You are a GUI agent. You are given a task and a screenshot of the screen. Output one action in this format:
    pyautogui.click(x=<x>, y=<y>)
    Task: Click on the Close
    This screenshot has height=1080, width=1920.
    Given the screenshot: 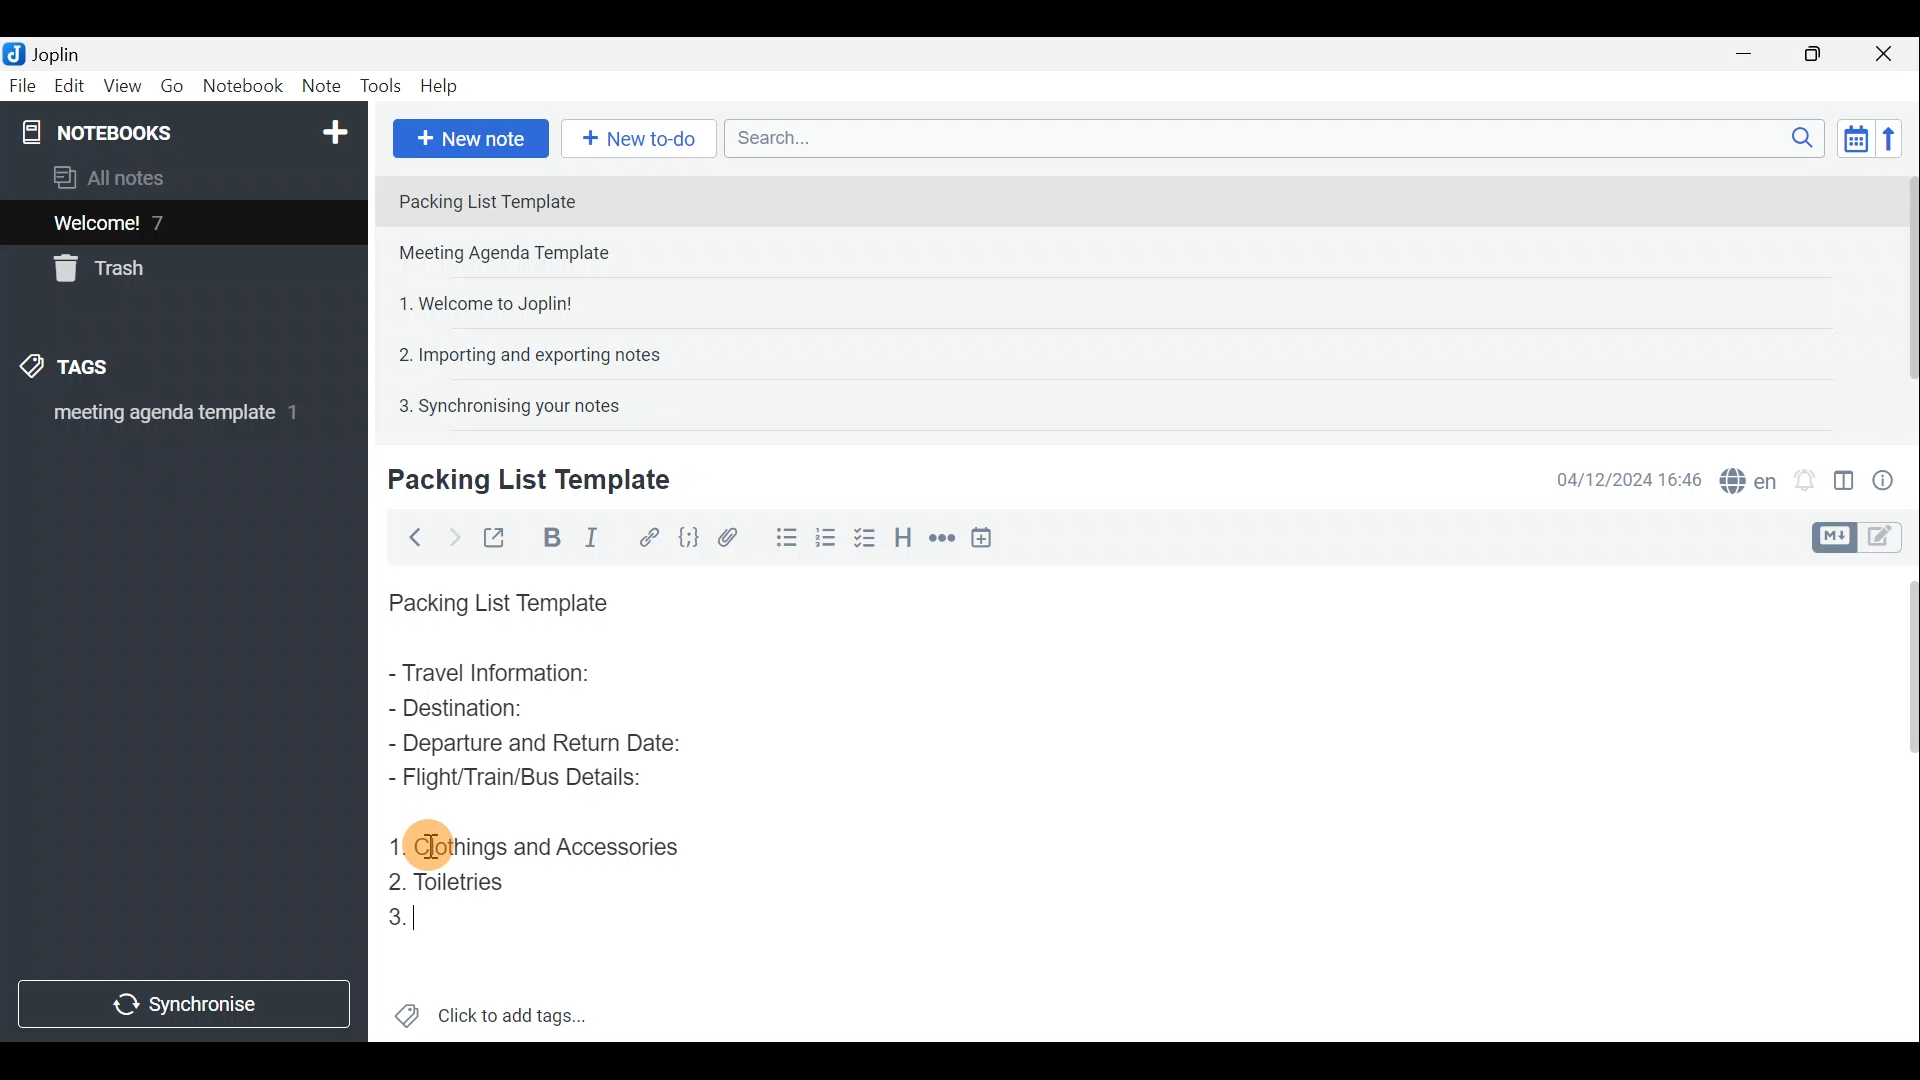 What is the action you would take?
    pyautogui.click(x=1890, y=53)
    